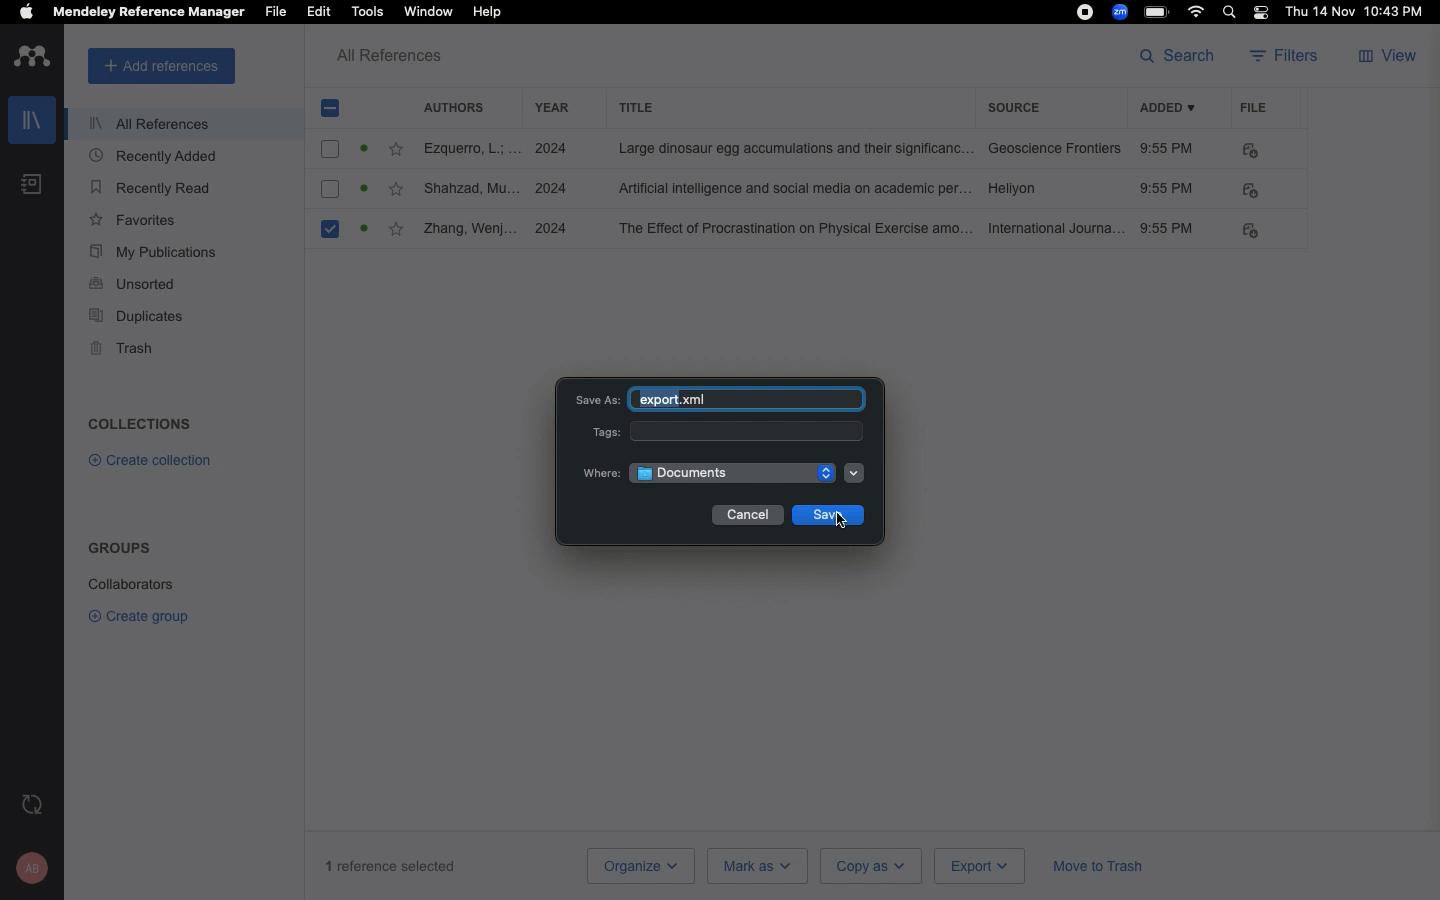 This screenshot has height=900, width=1440. Describe the element at coordinates (30, 184) in the screenshot. I see `Notebook` at that location.